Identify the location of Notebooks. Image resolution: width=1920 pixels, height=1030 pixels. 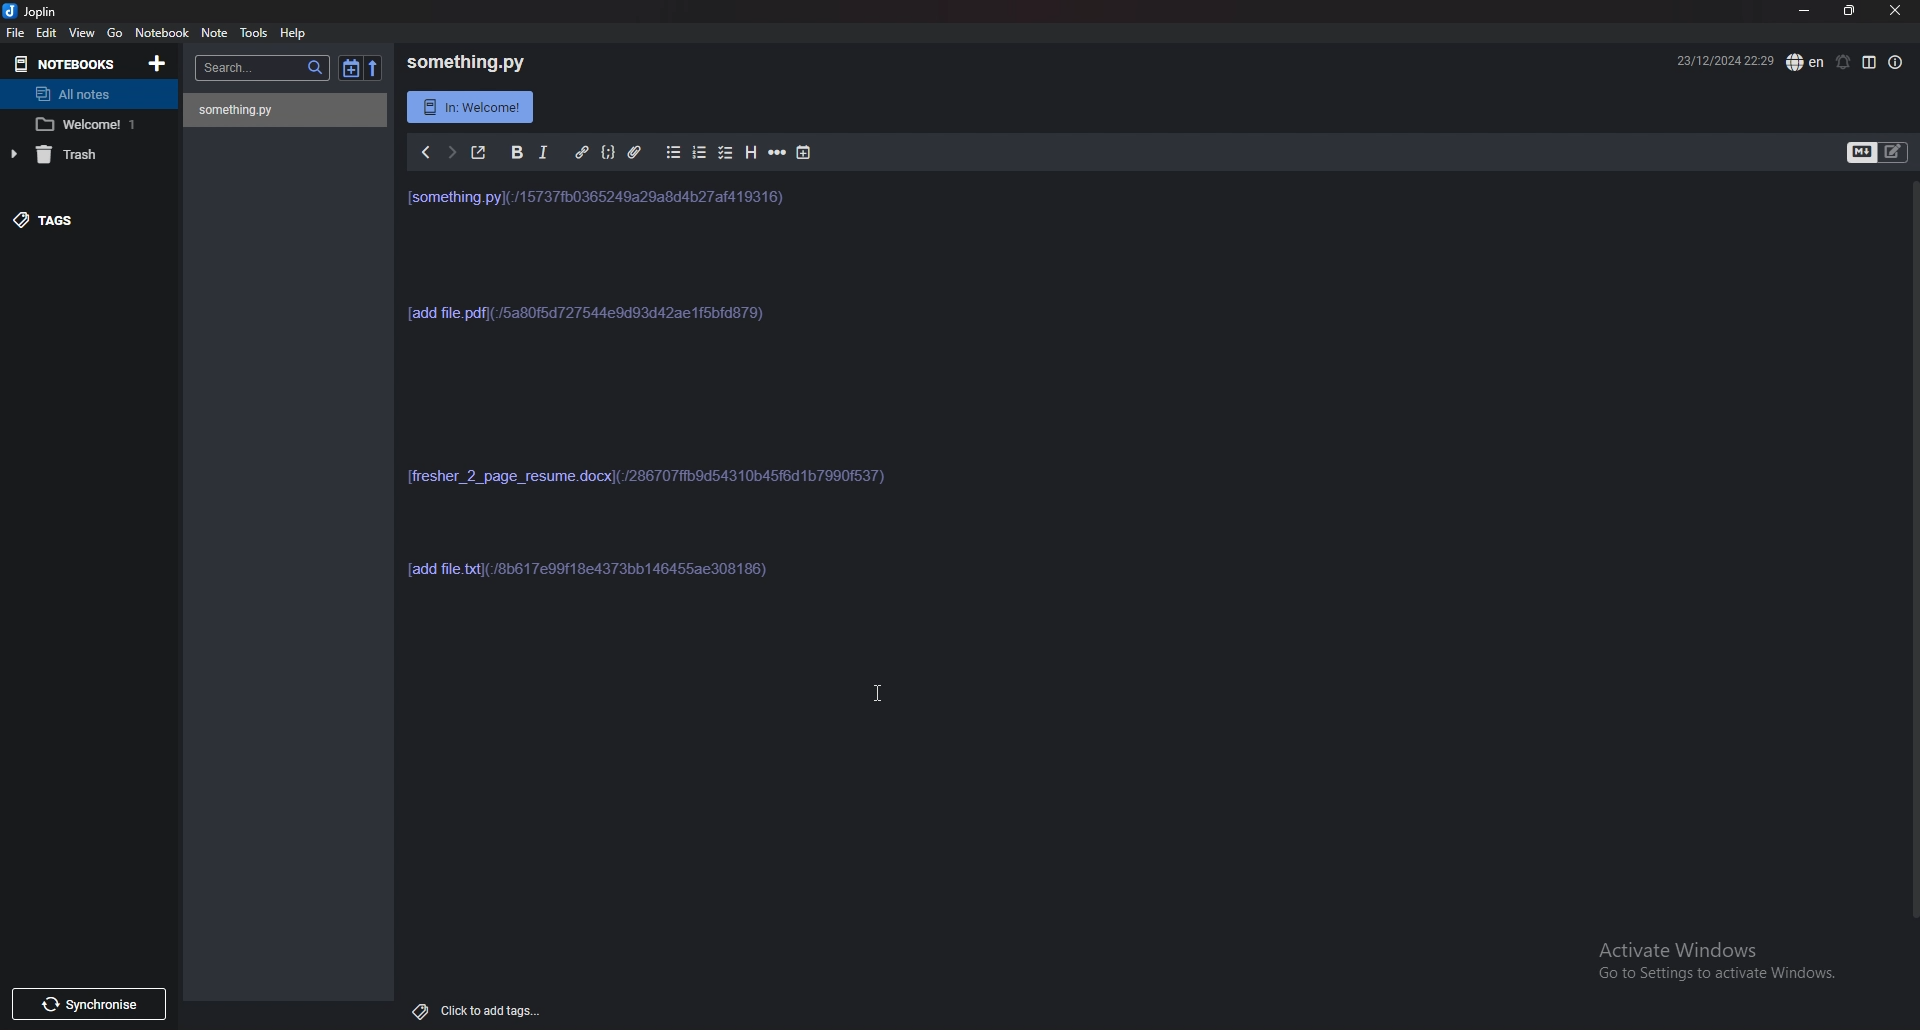
(69, 67).